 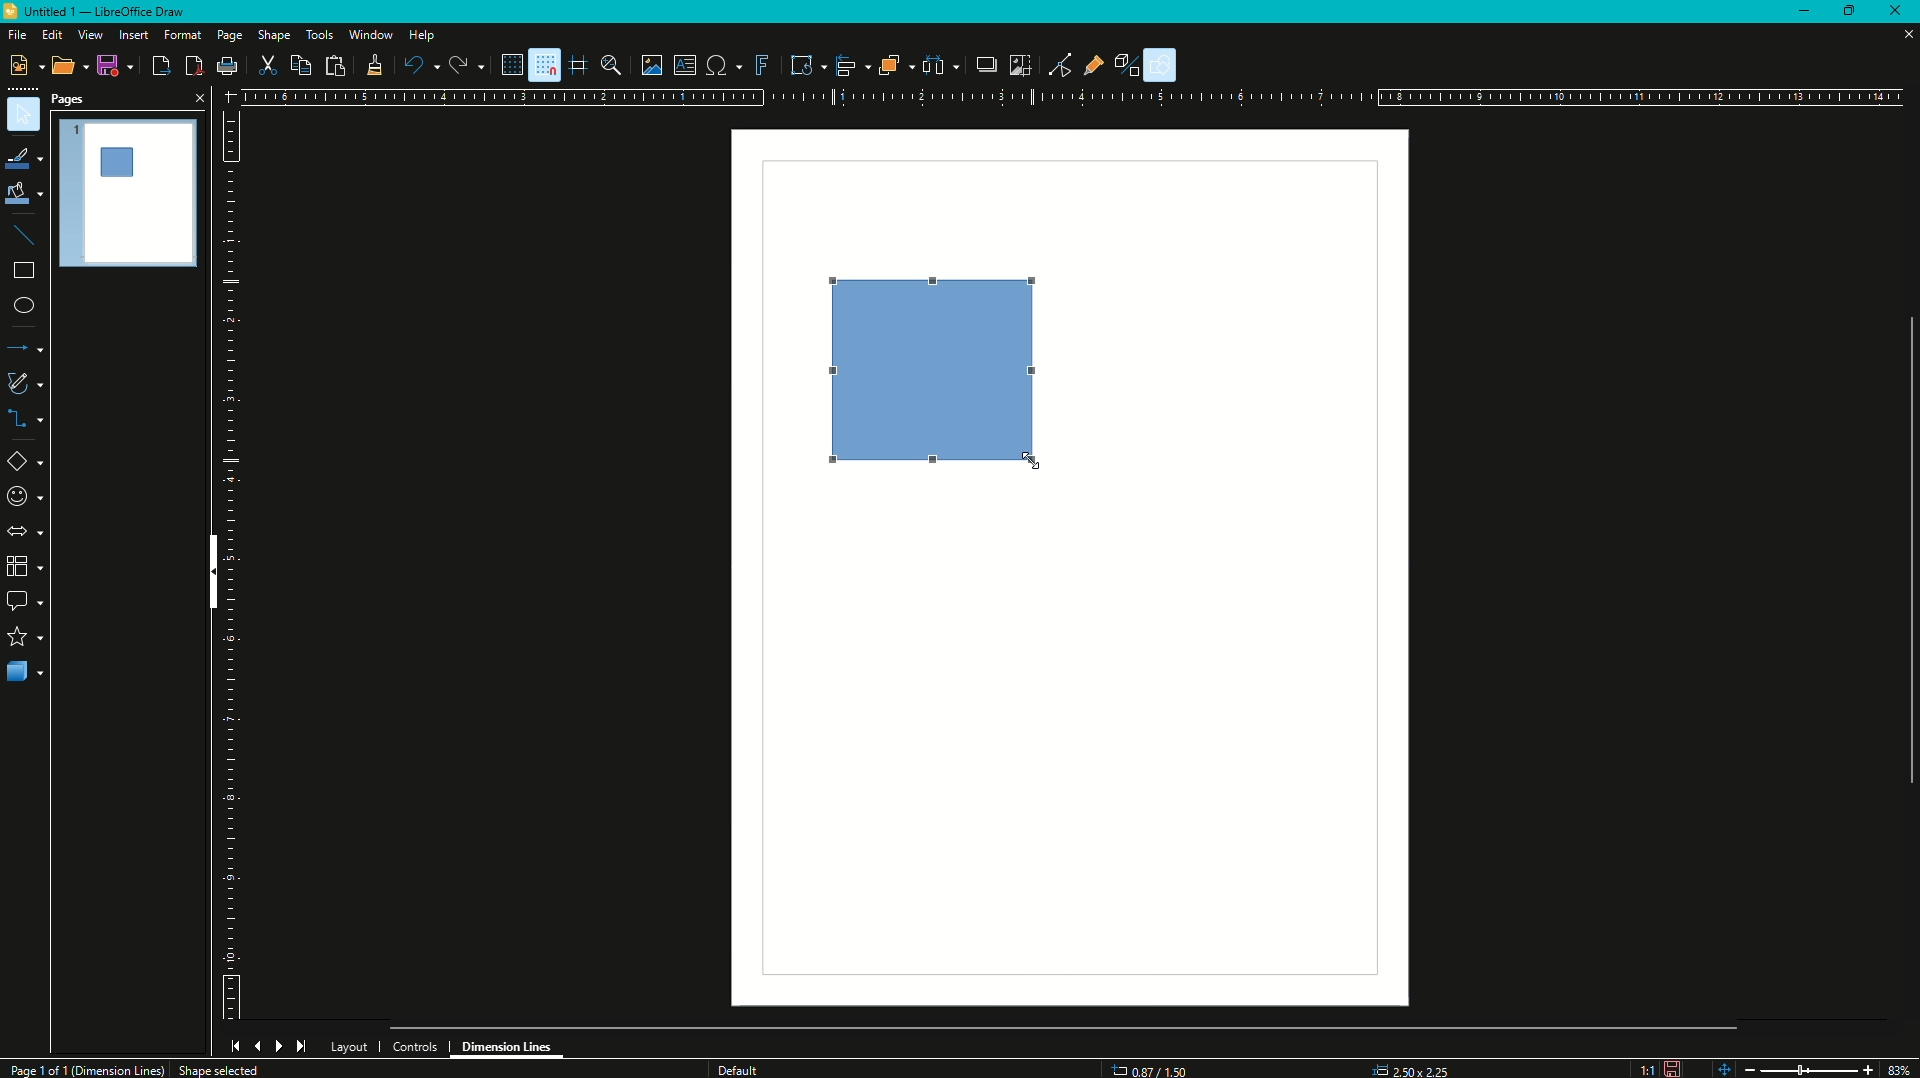 What do you see at coordinates (374, 66) in the screenshot?
I see `Clone Formatting` at bounding box center [374, 66].